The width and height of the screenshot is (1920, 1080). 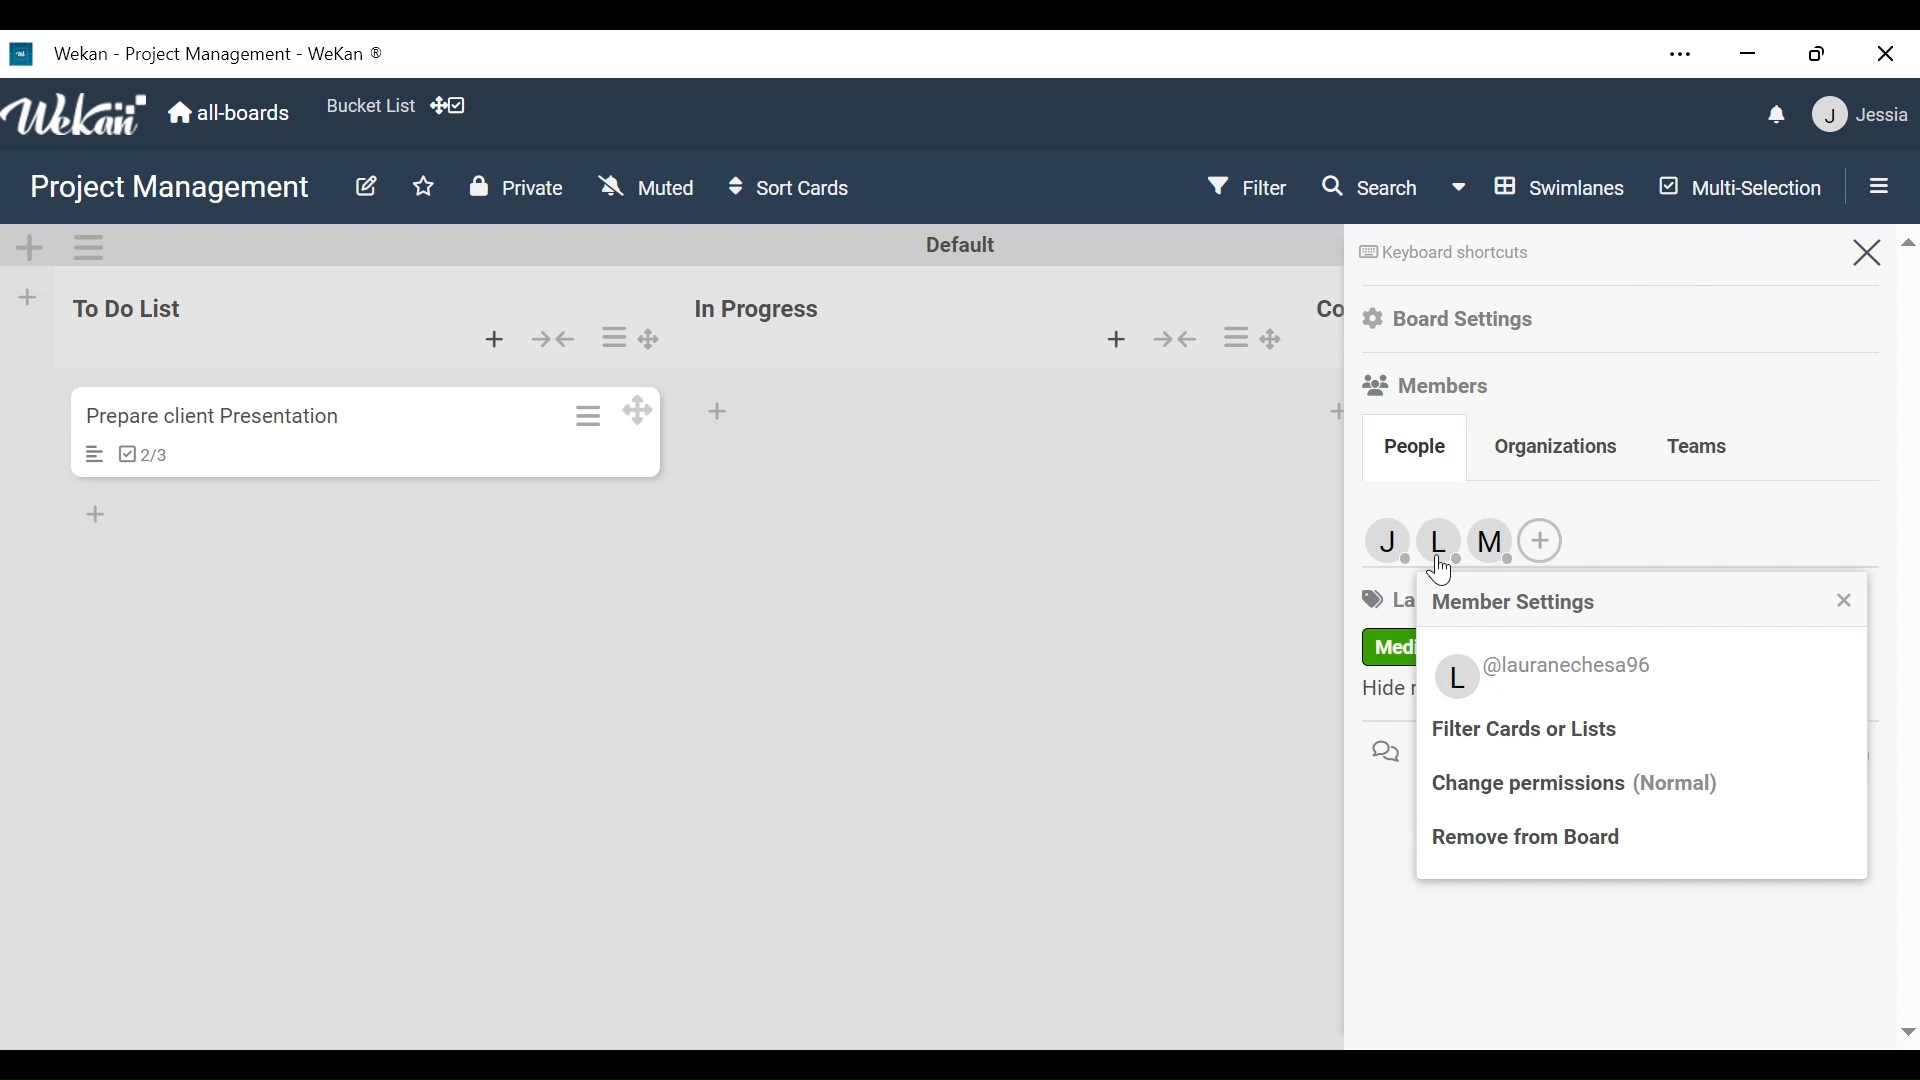 What do you see at coordinates (1886, 52) in the screenshot?
I see `Close` at bounding box center [1886, 52].